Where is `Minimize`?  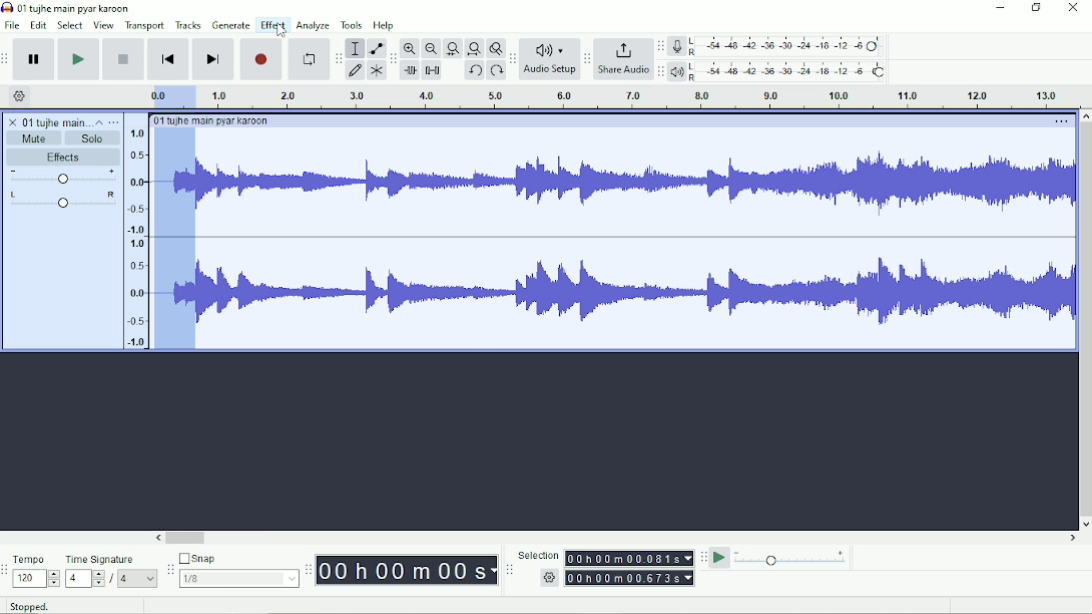
Minimize is located at coordinates (1001, 8).